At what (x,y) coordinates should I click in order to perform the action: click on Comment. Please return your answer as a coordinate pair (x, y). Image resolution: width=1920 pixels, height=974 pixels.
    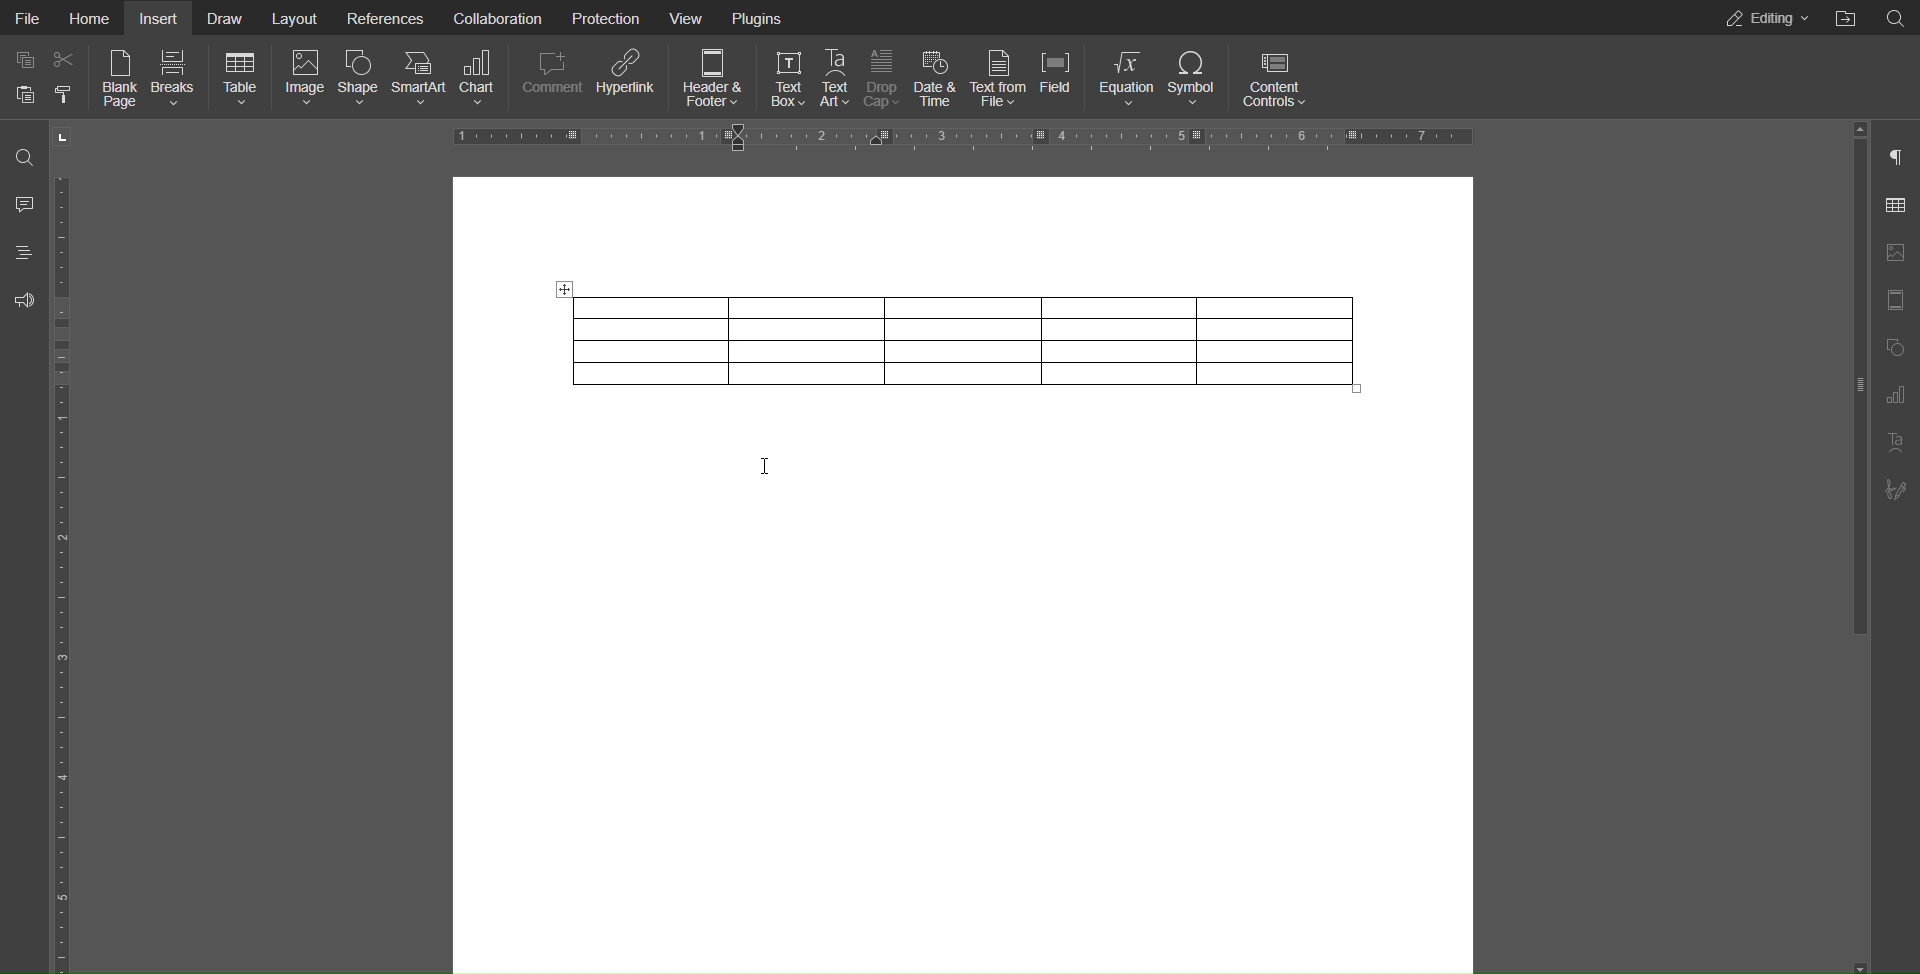
    Looking at the image, I should click on (550, 80).